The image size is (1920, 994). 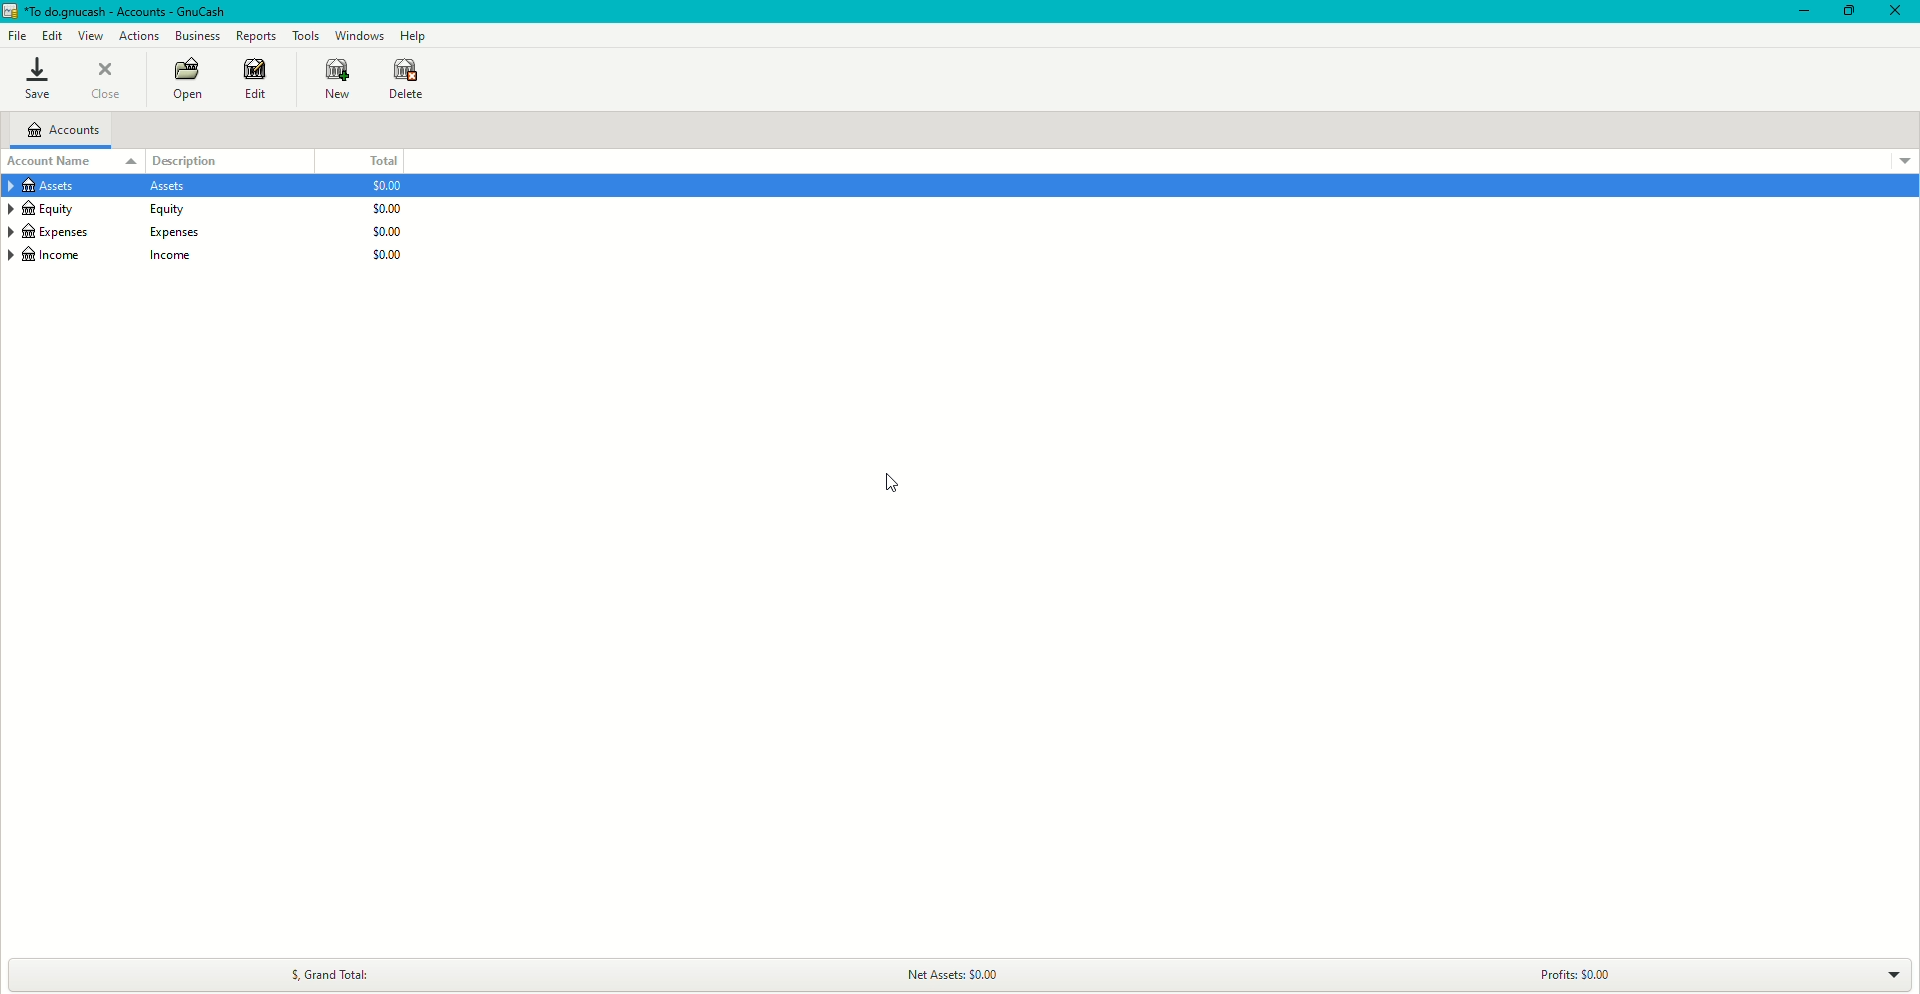 What do you see at coordinates (885, 484) in the screenshot?
I see `Cursor` at bounding box center [885, 484].